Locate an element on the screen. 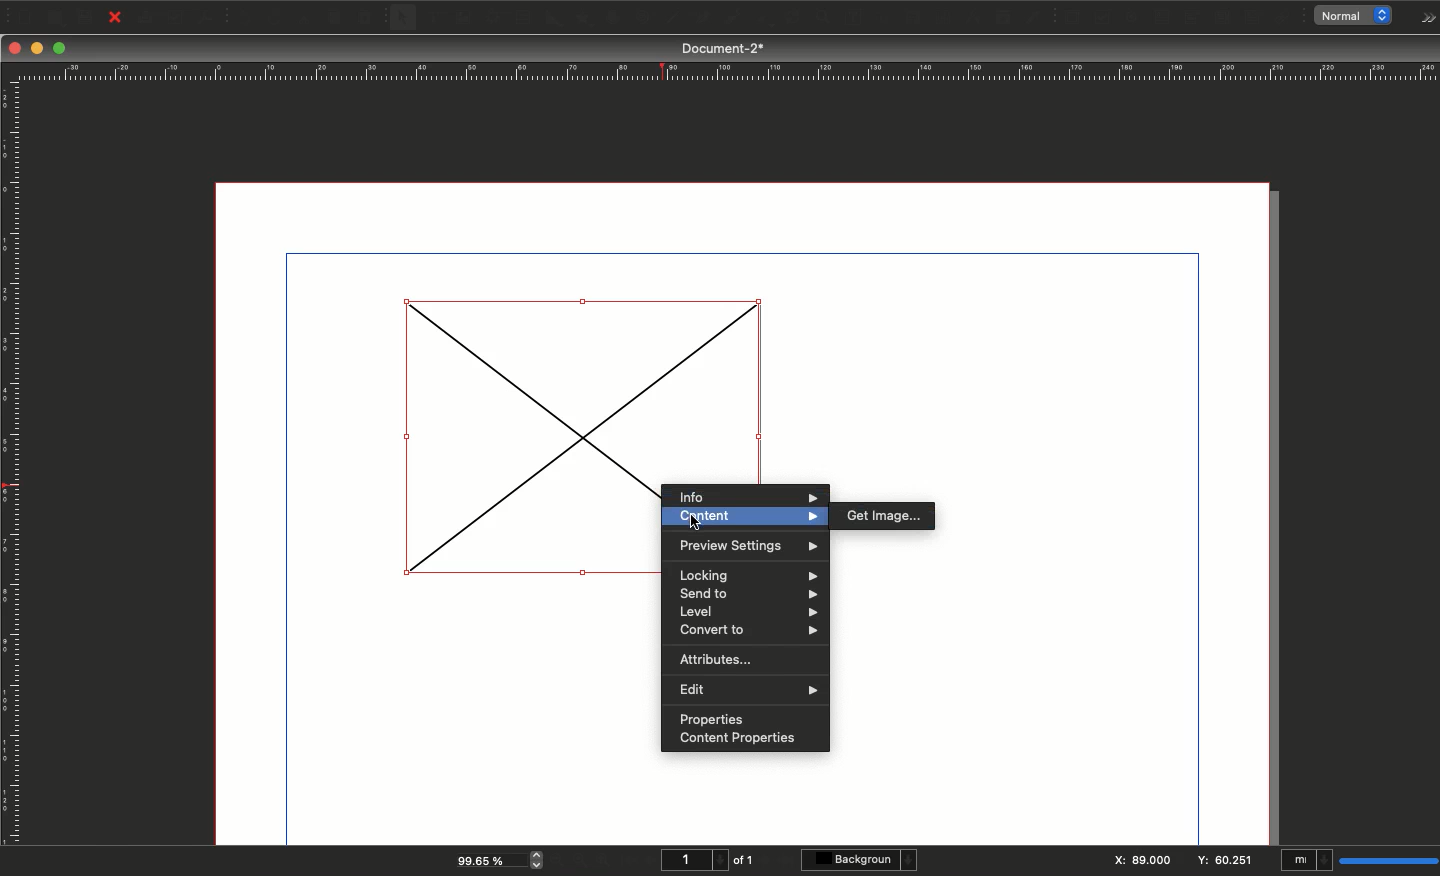  Edit contents of frame is located at coordinates (833, 19).